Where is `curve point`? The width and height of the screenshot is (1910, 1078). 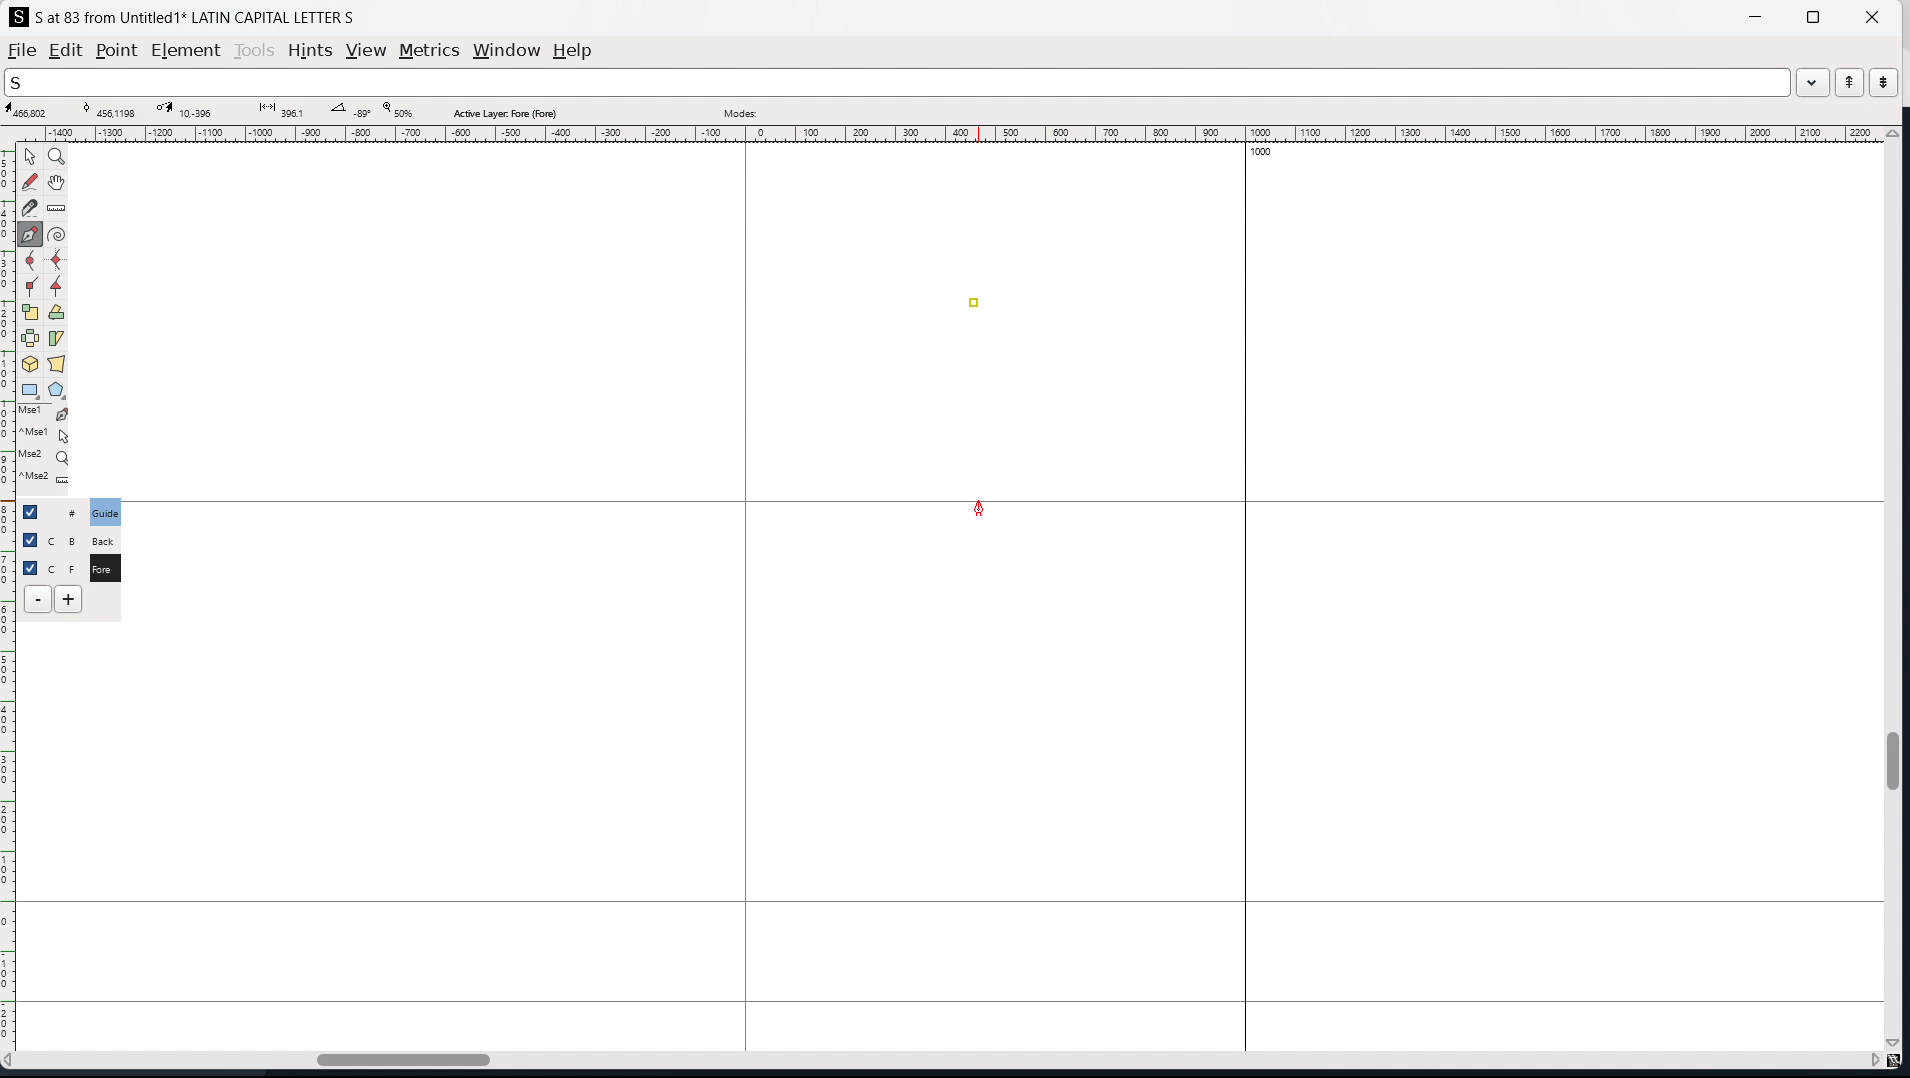
curve point is located at coordinates (974, 303).